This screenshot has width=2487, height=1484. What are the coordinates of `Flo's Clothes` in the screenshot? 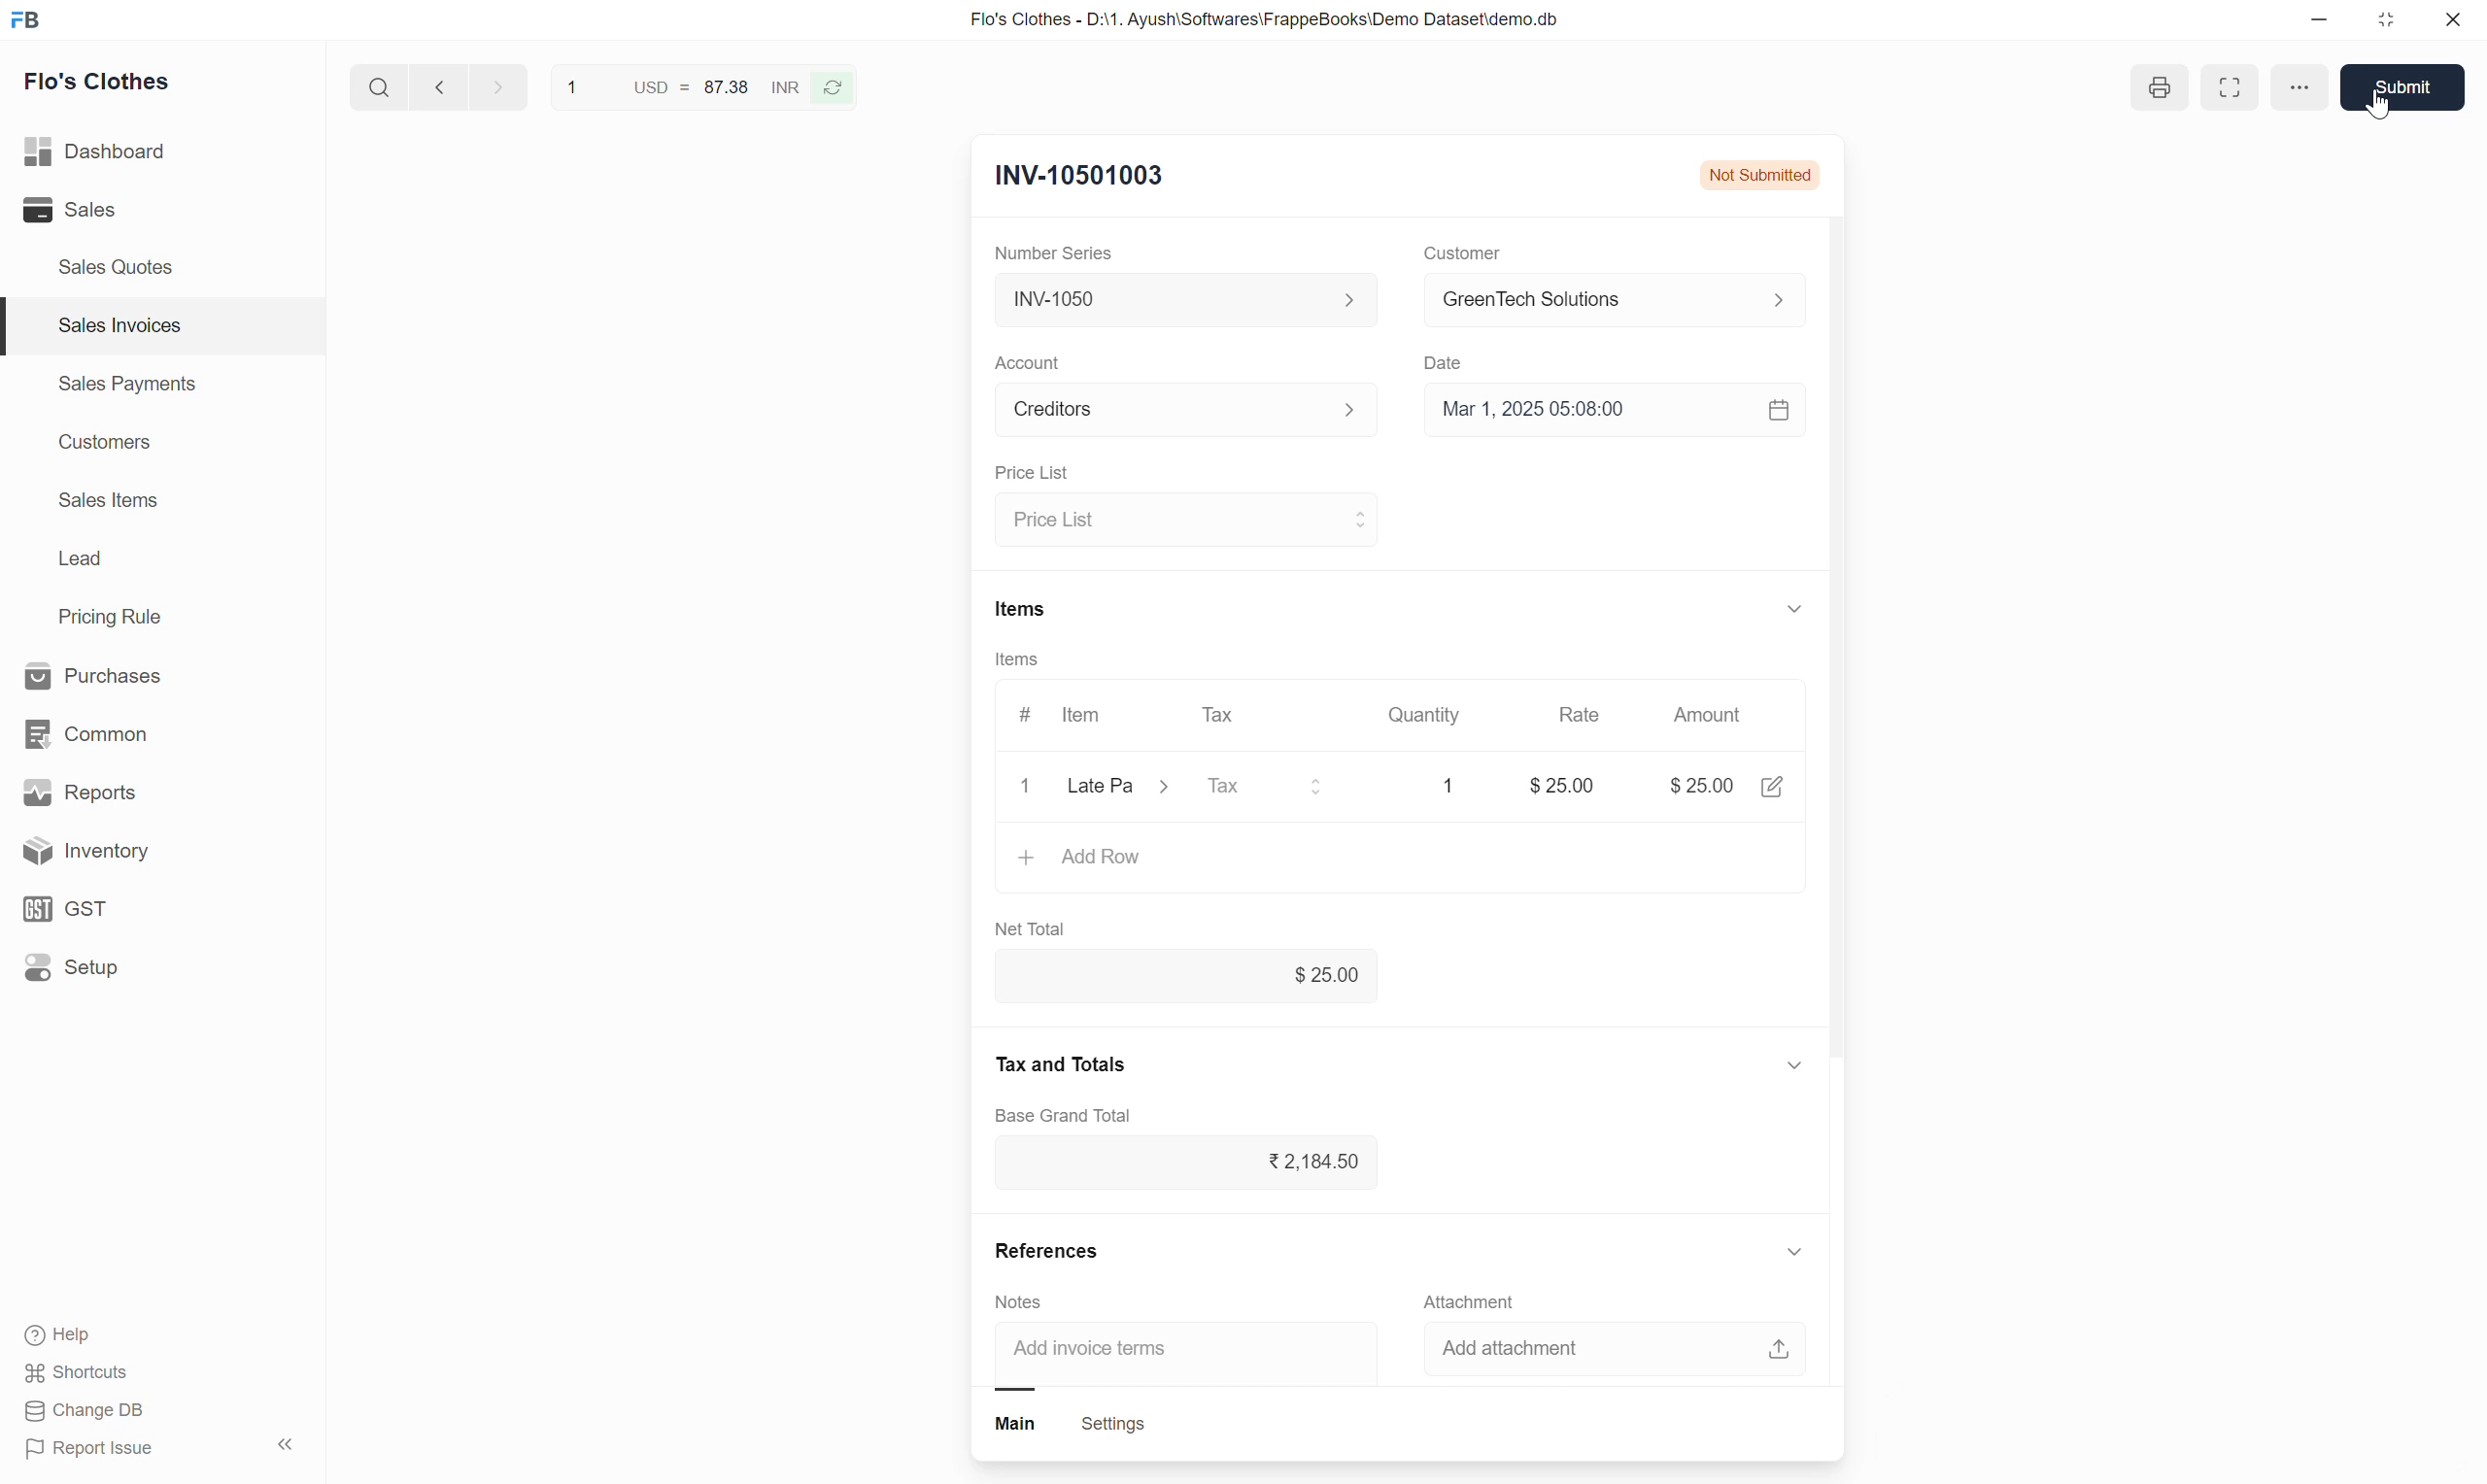 It's located at (108, 85).